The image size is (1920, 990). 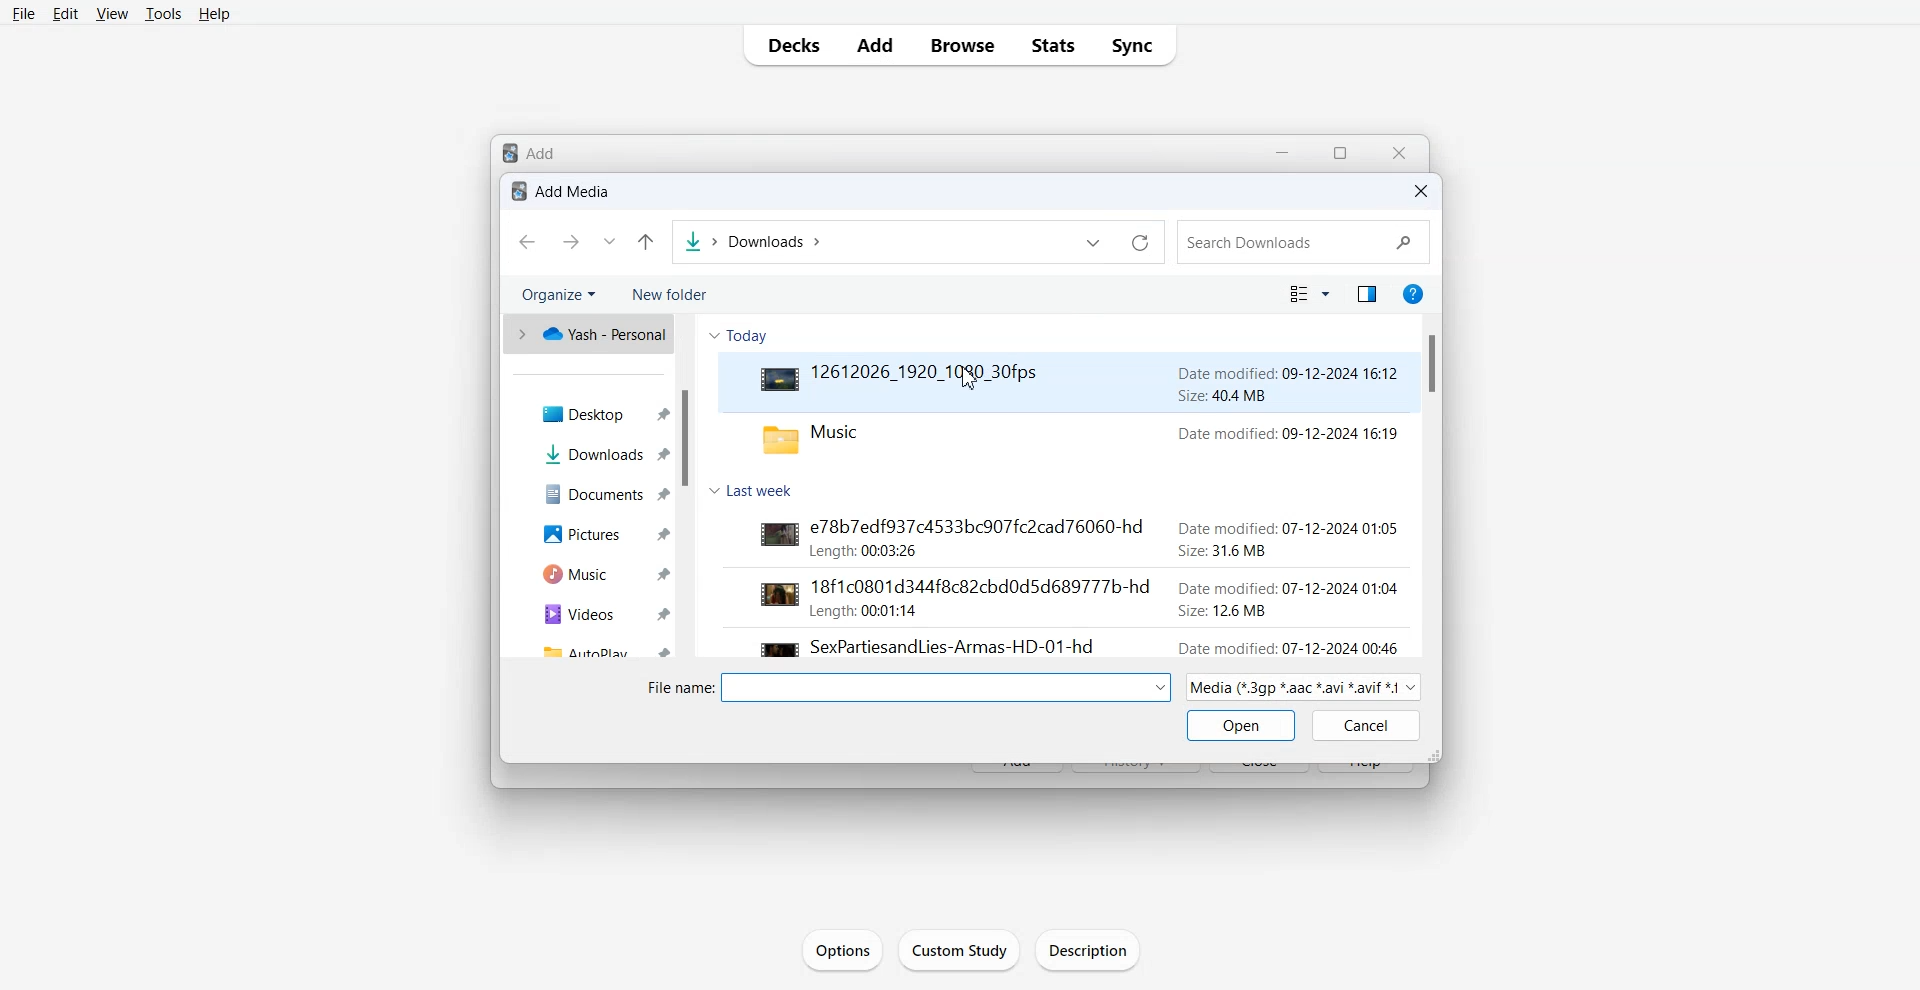 What do you see at coordinates (508, 153) in the screenshot?
I see `logo` at bounding box center [508, 153].